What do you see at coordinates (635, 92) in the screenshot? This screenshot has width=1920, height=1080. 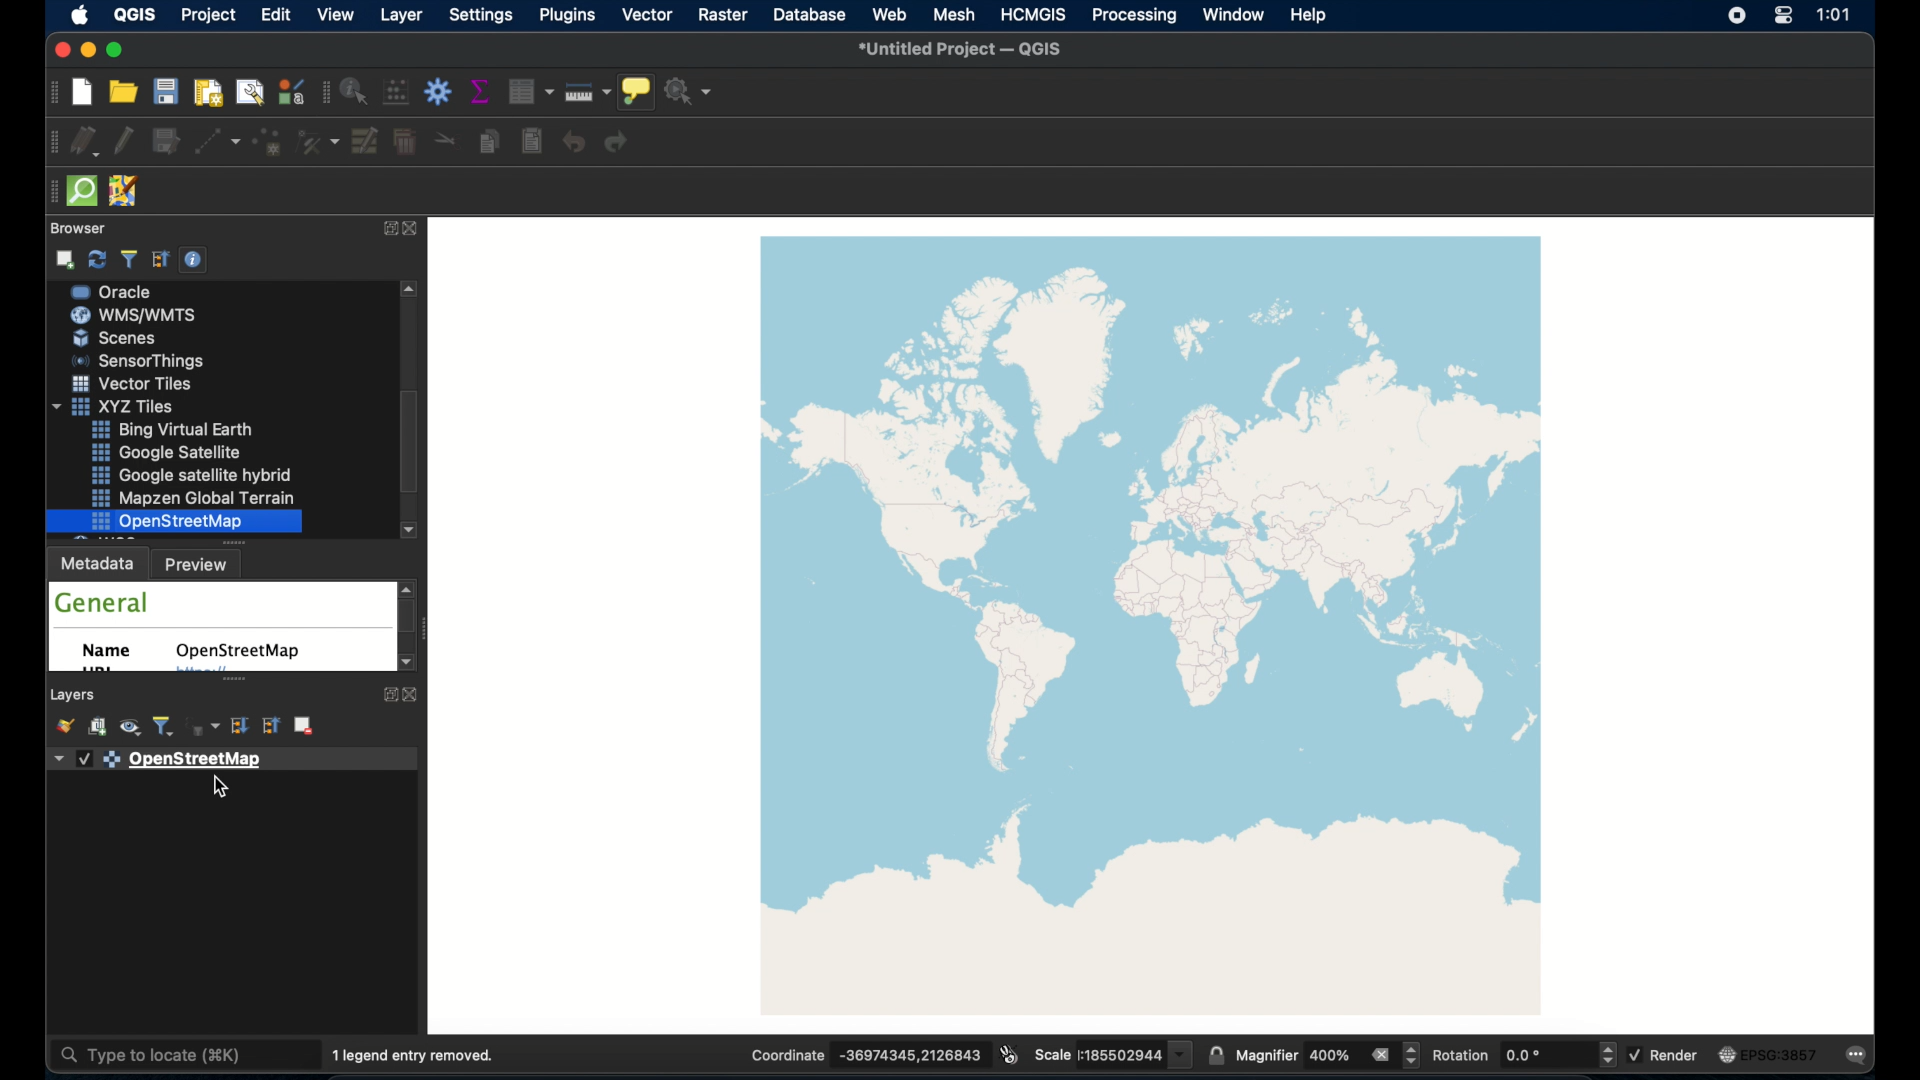 I see `show map tips` at bounding box center [635, 92].